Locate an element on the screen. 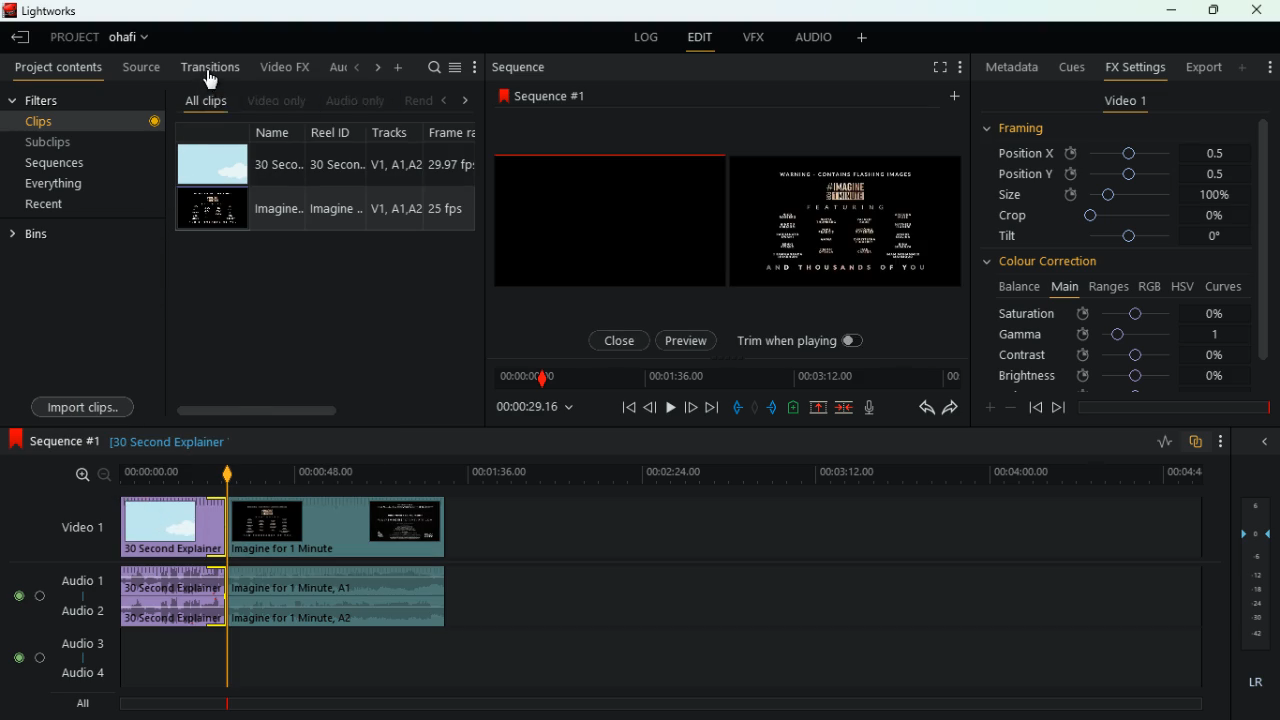 The image size is (1280, 720). back is located at coordinates (355, 67).